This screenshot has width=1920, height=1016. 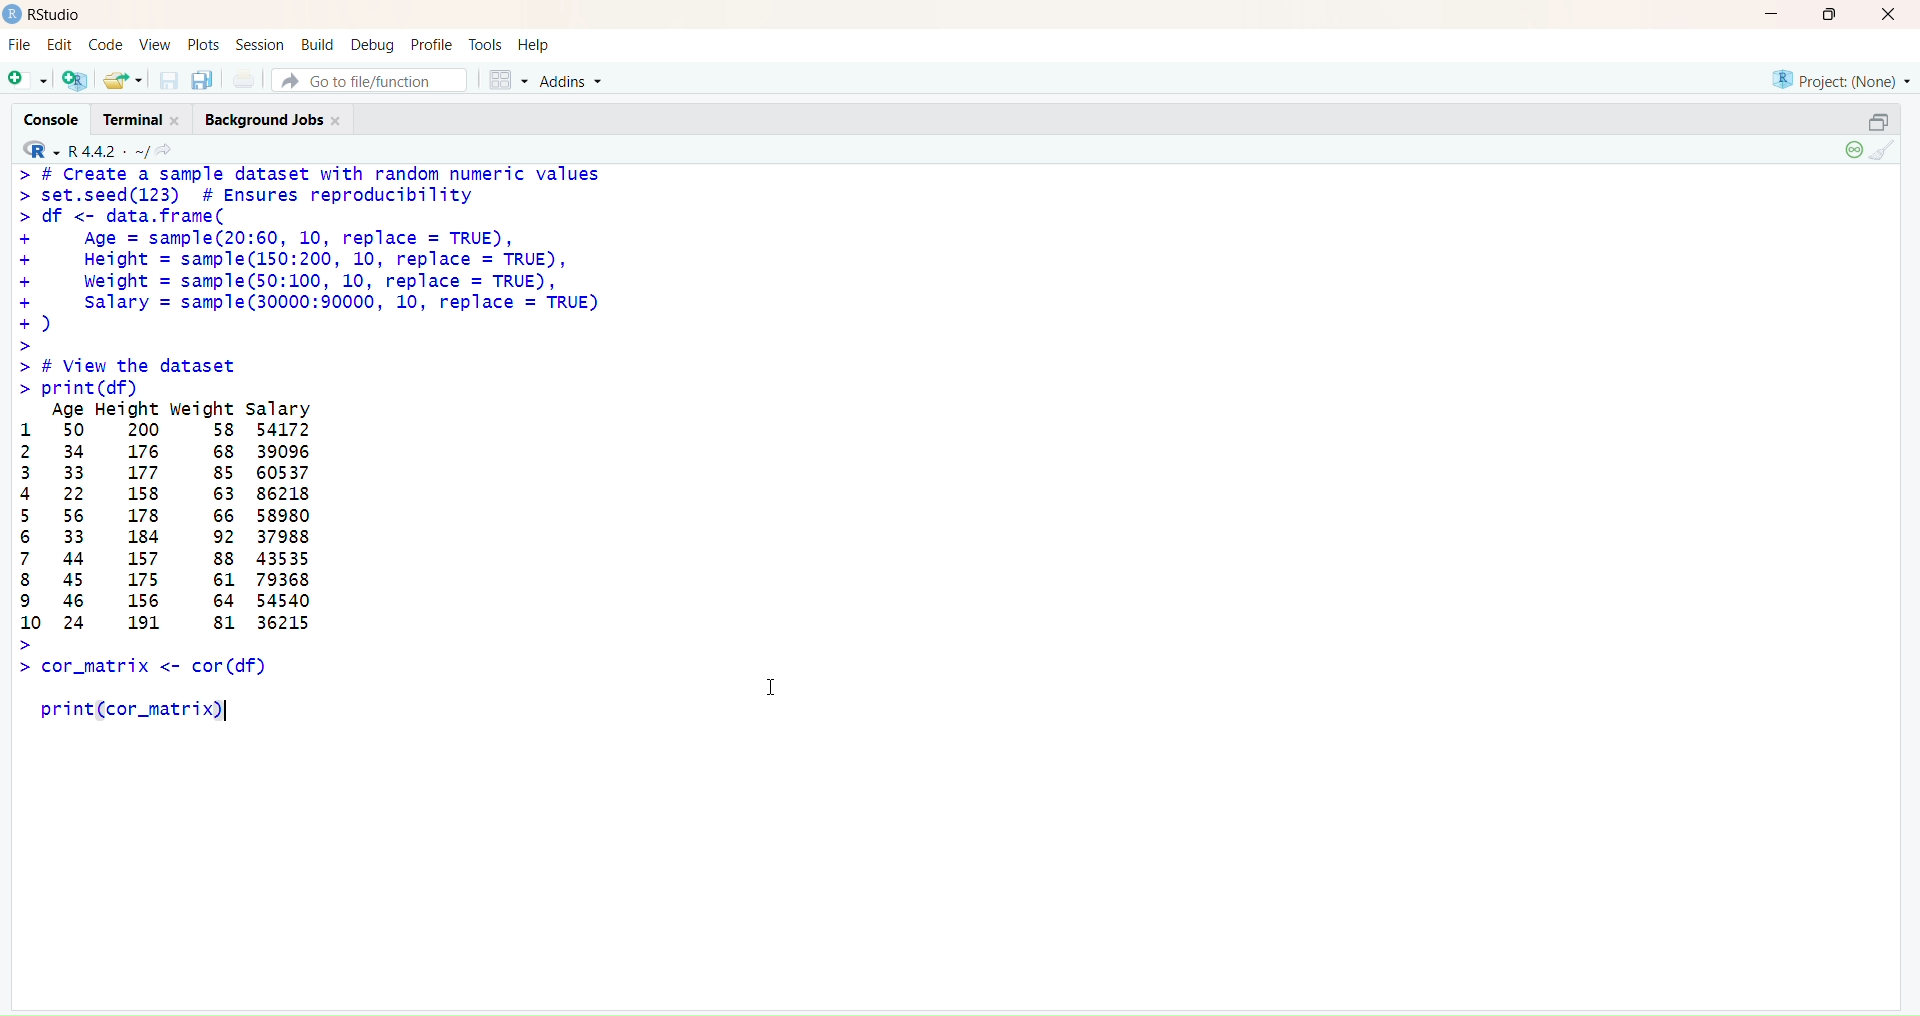 What do you see at coordinates (373, 44) in the screenshot?
I see `Debug` at bounding box center [373, 44].